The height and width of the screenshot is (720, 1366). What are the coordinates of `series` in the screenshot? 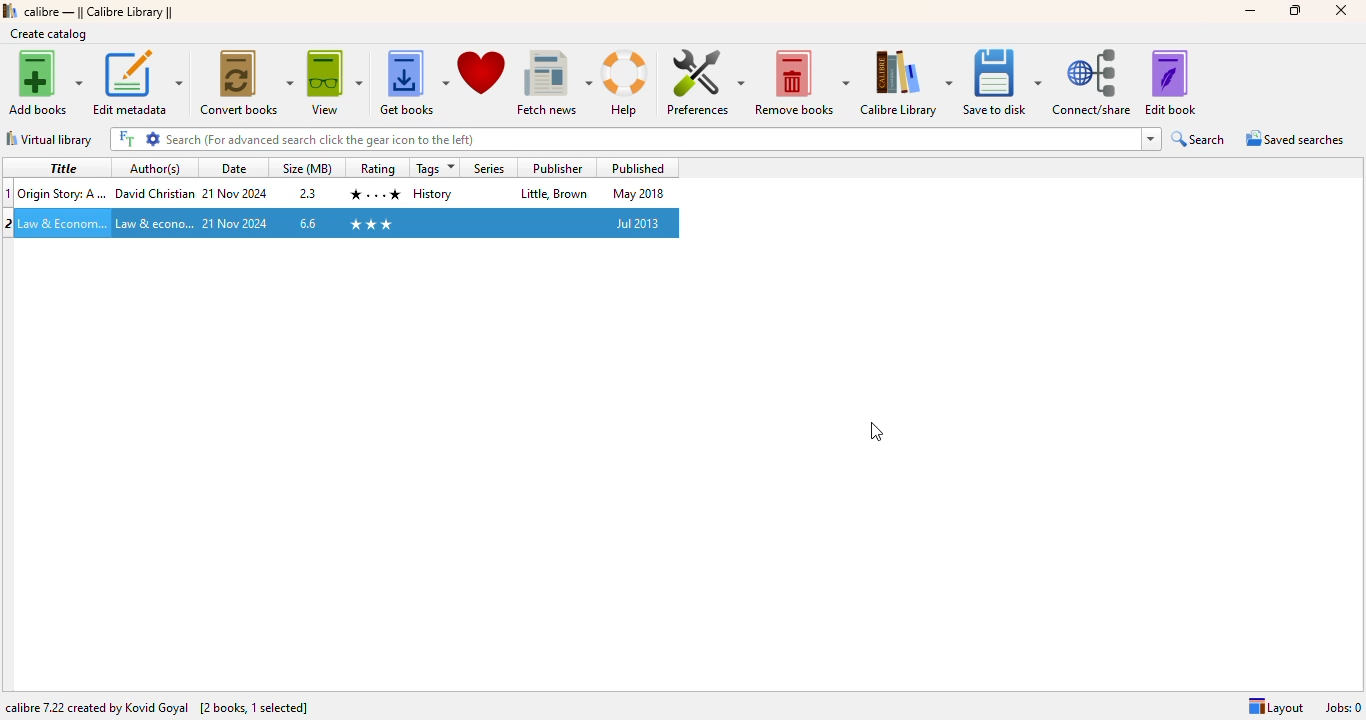 It's located at (489, 167).